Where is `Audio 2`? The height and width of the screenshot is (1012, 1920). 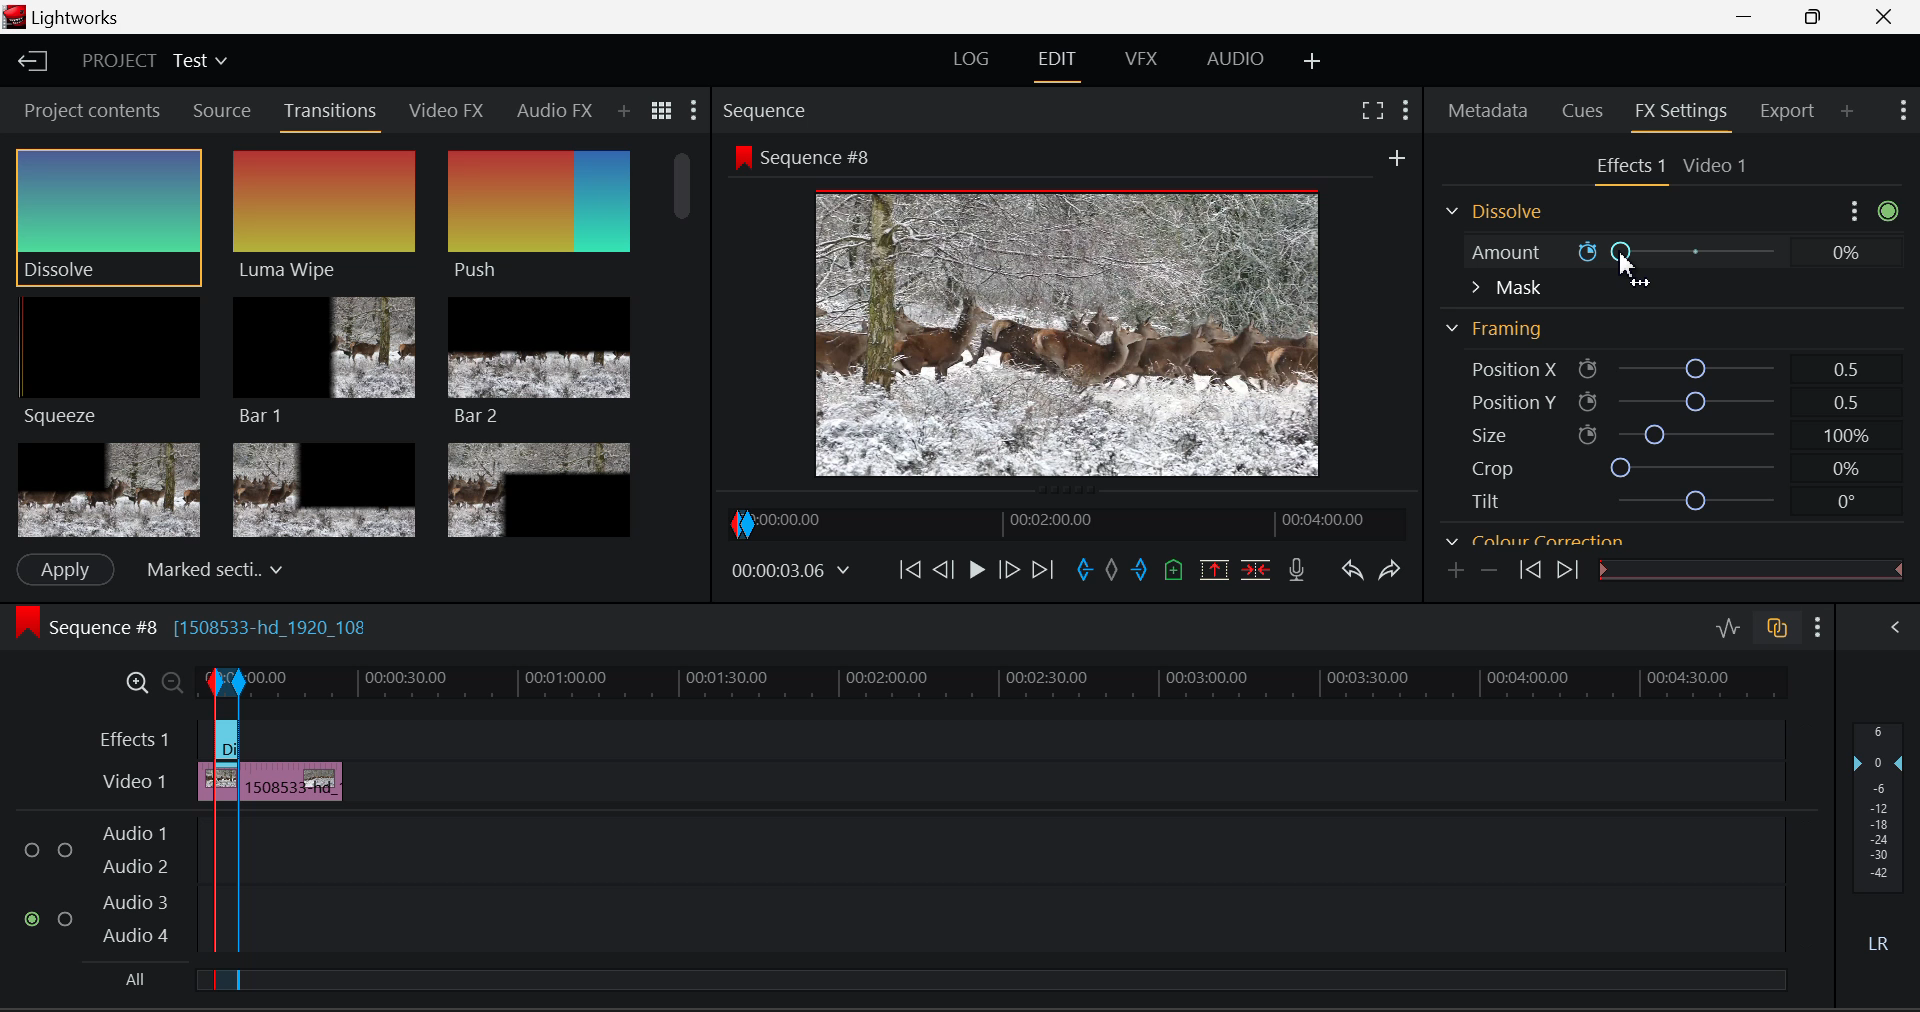
Audio 2 is located at coordinates (134, 862).